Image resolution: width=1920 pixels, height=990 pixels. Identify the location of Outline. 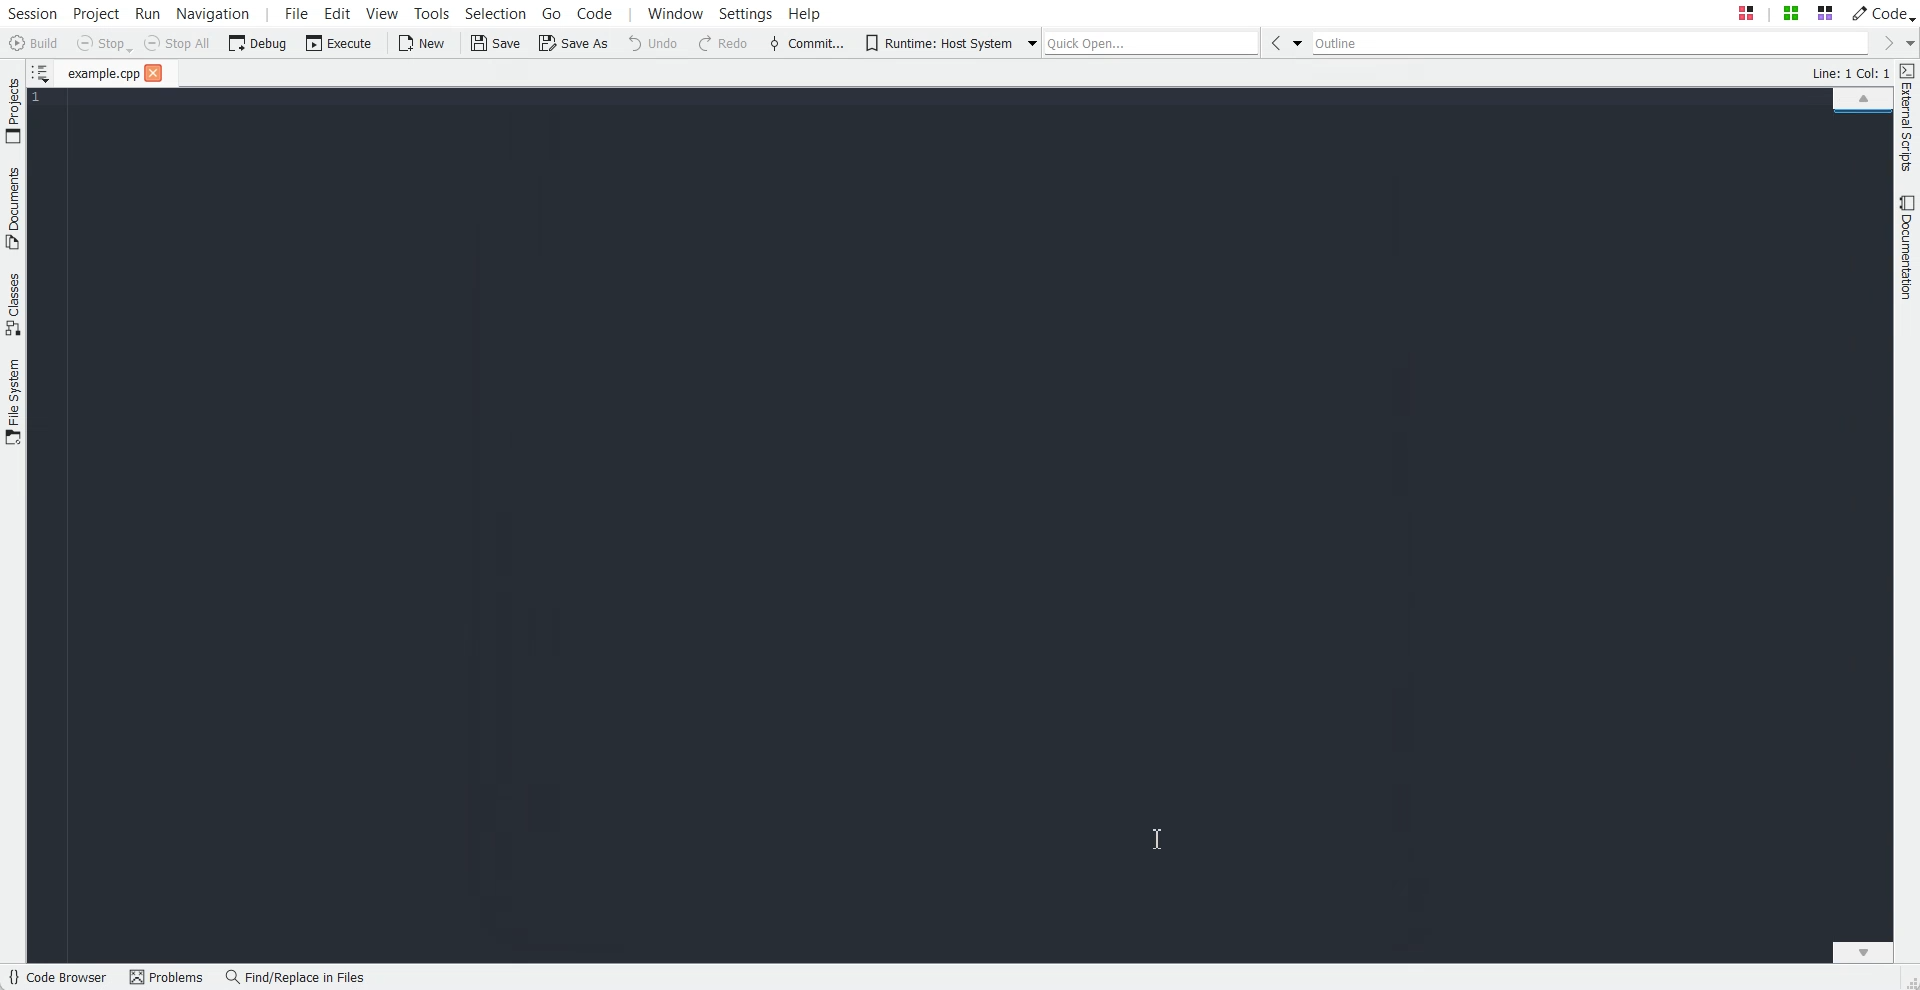
(1589, 42).